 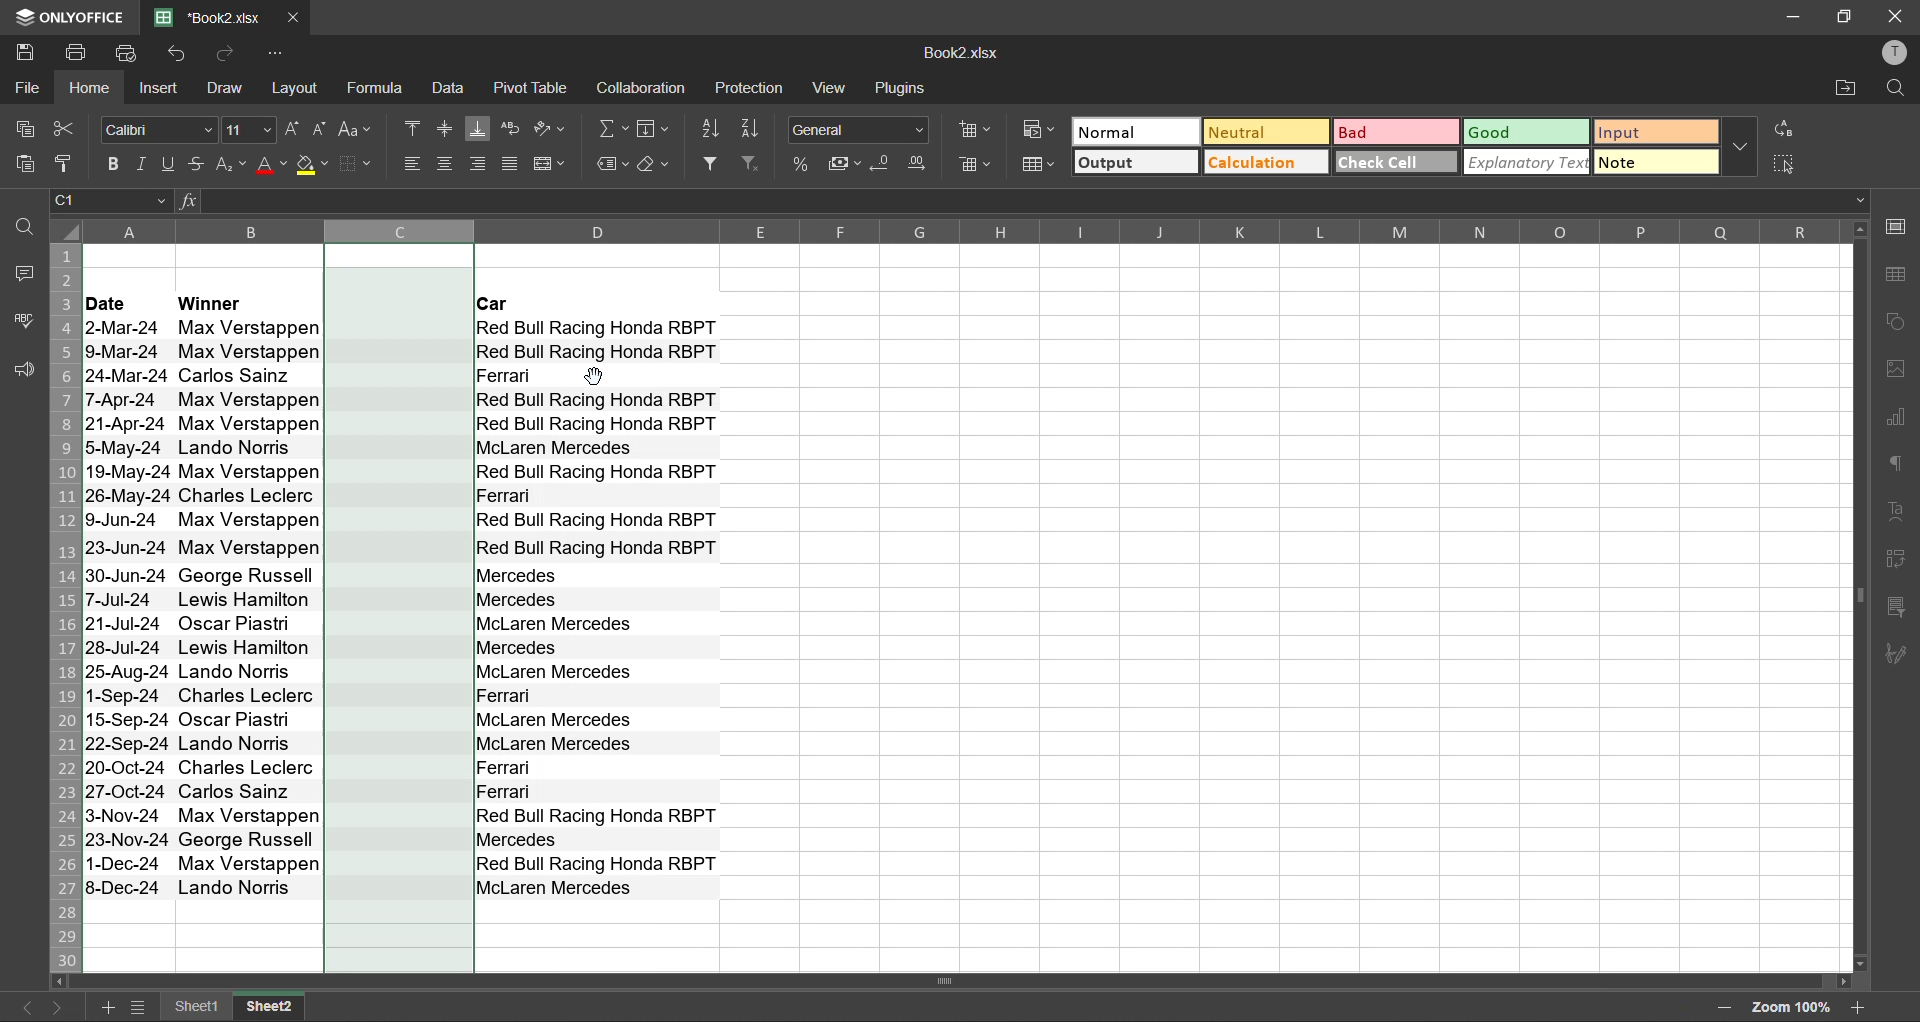 What do you see at coordinates (444, 126) in the screenshot?
I see `align middle` at bounding box center [444, 126].